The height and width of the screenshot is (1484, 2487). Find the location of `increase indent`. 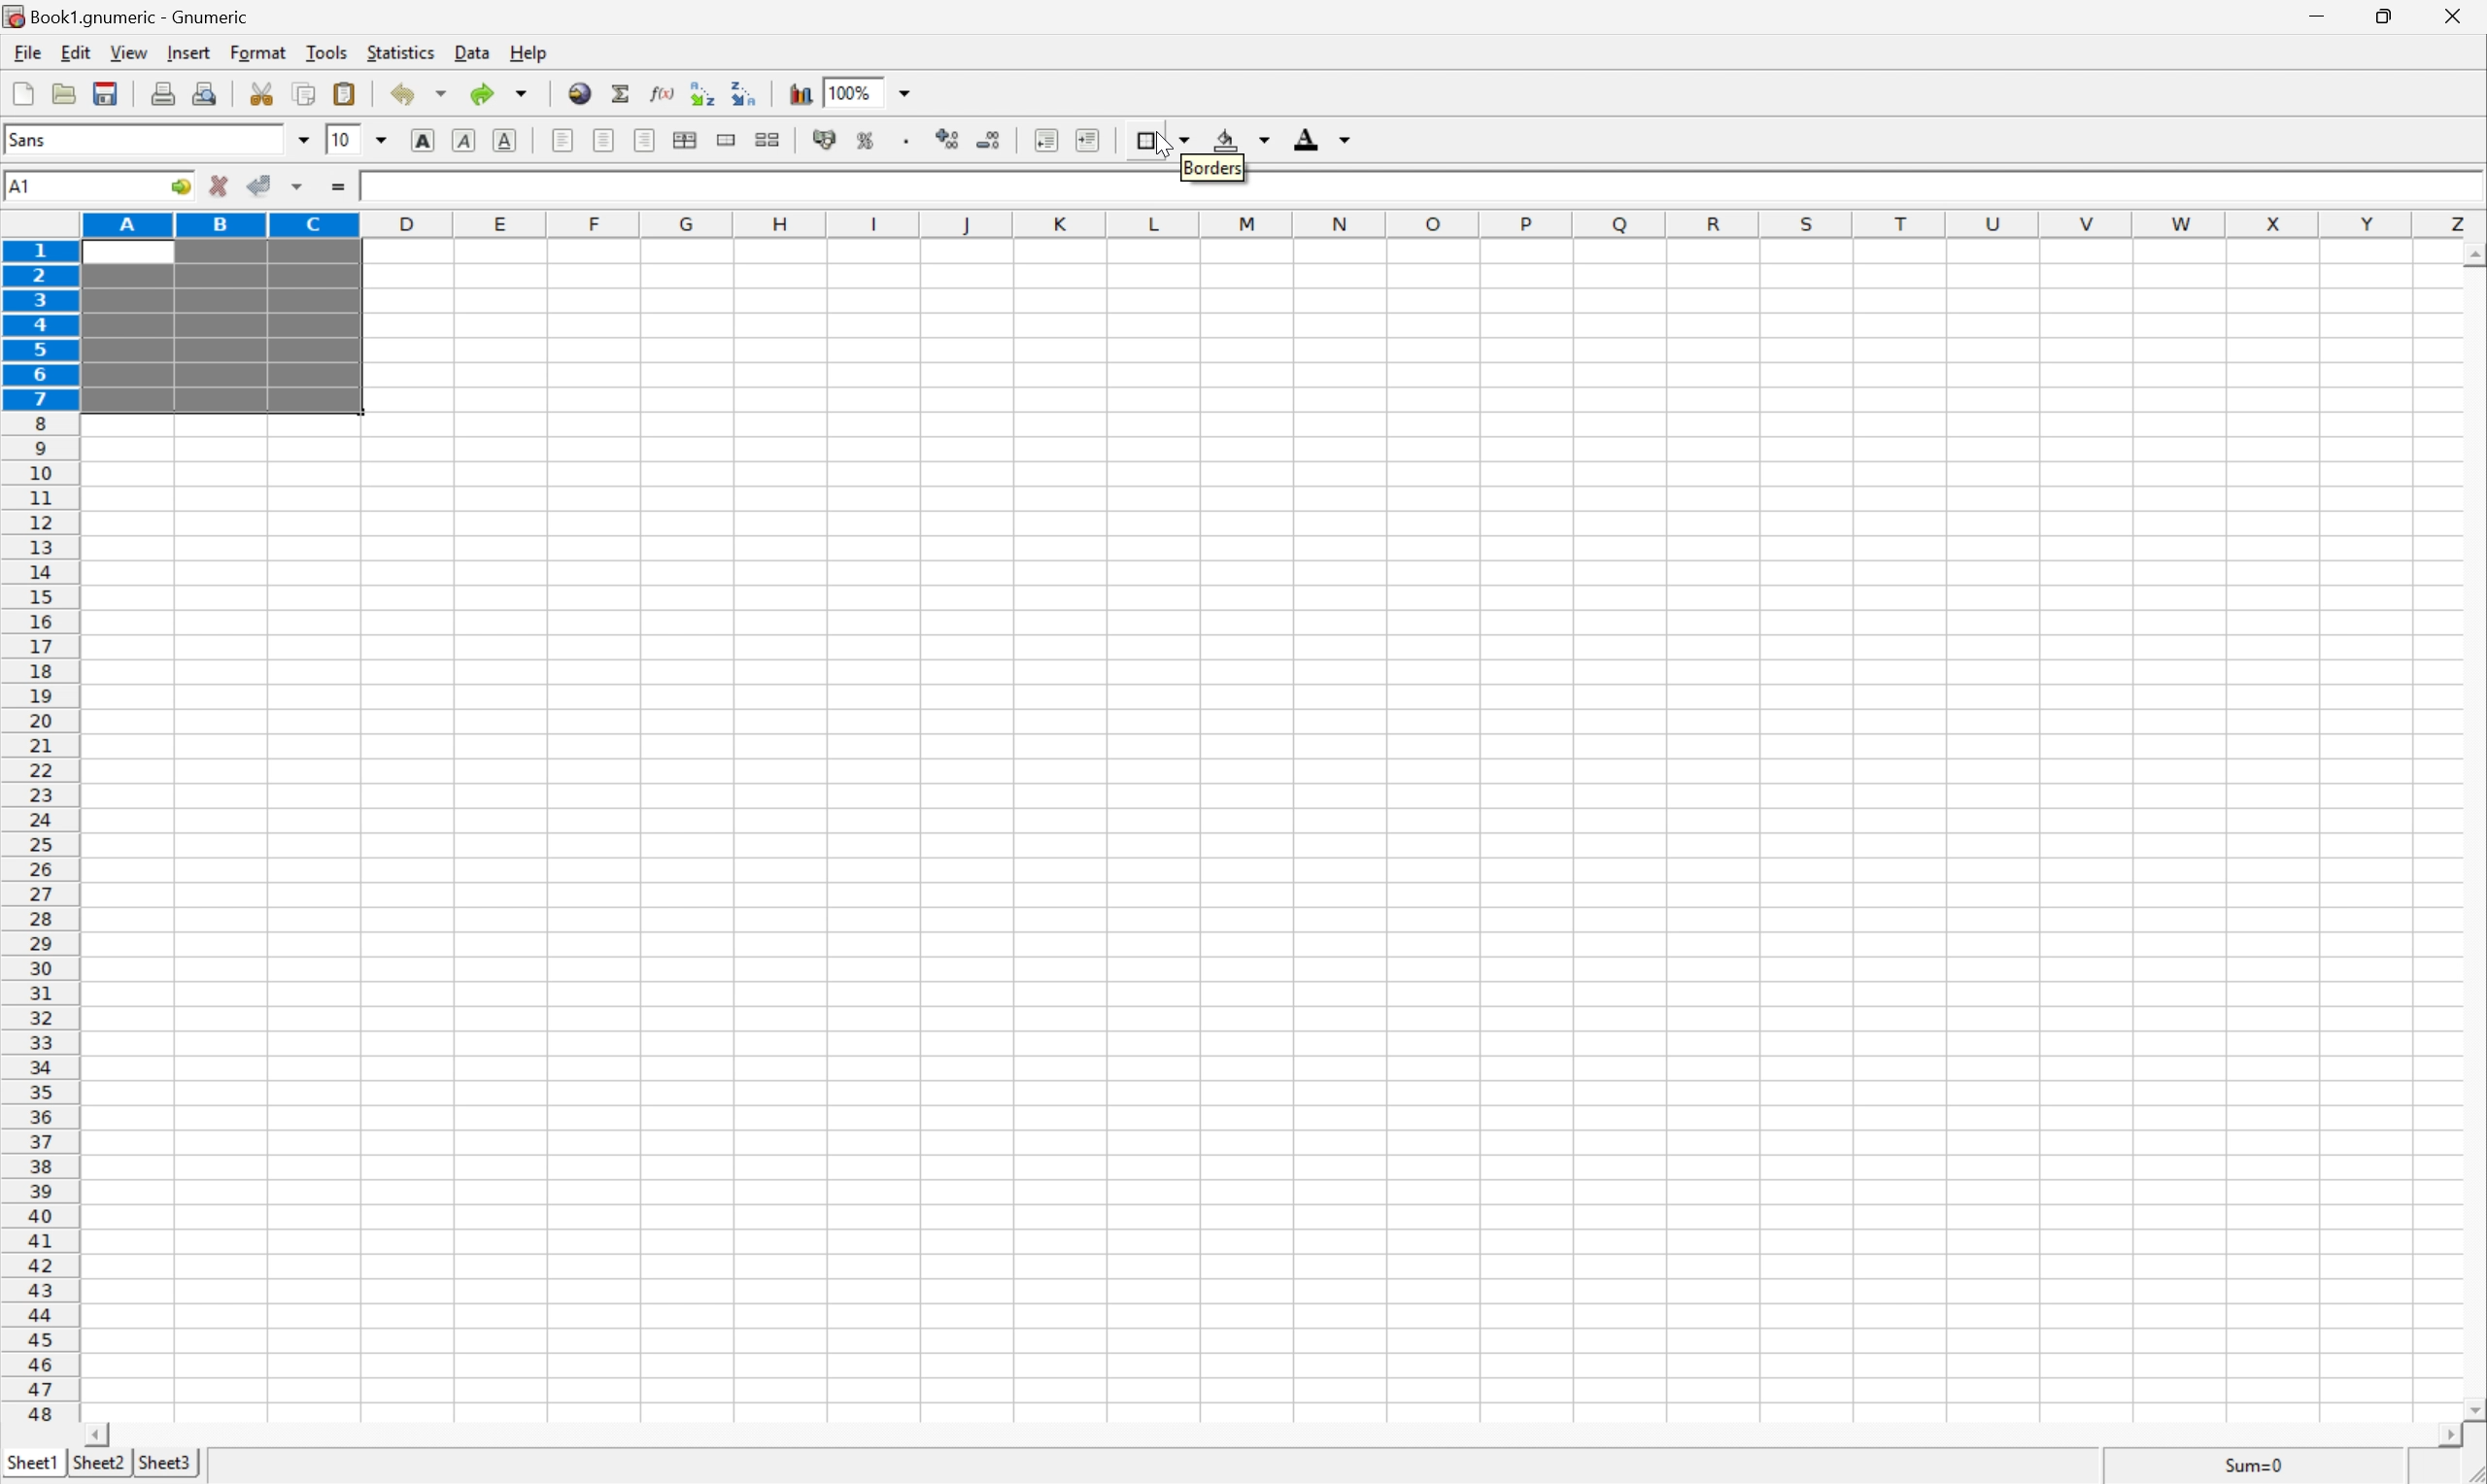

increase indent is located at coordinates (1082, 138).